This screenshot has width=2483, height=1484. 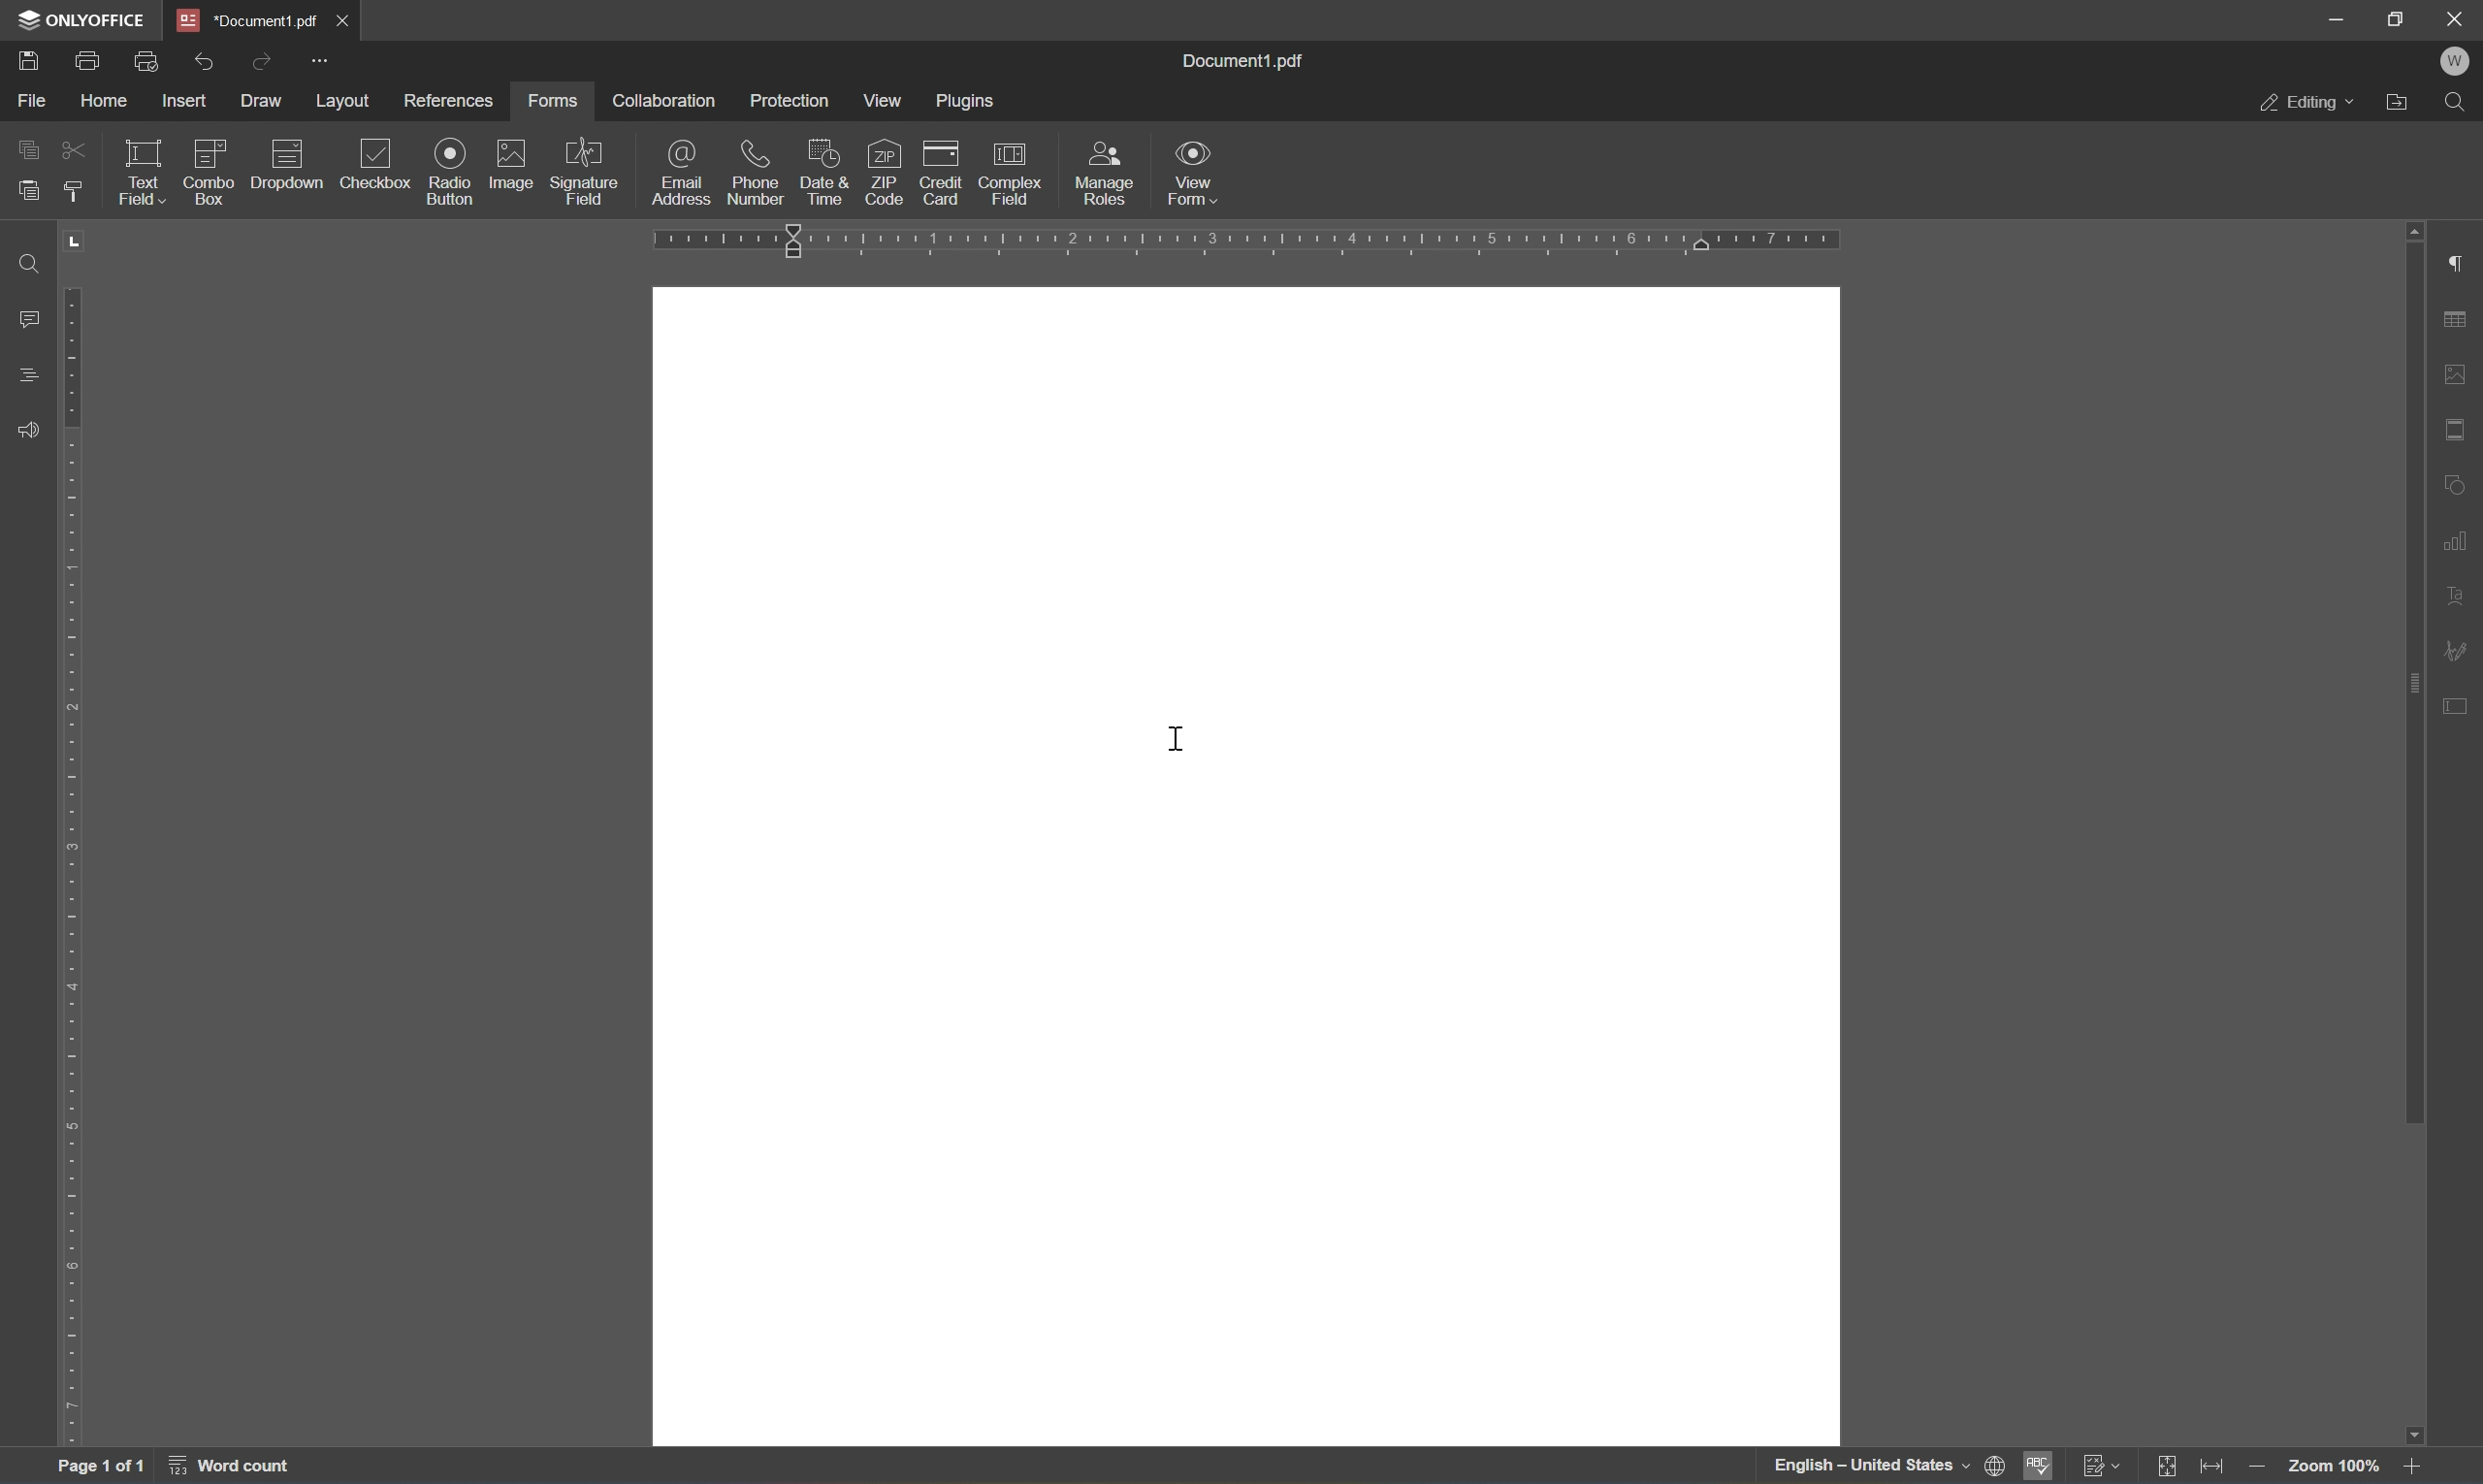 I want to click on *document1.pdf, so click(x=243, y=18).